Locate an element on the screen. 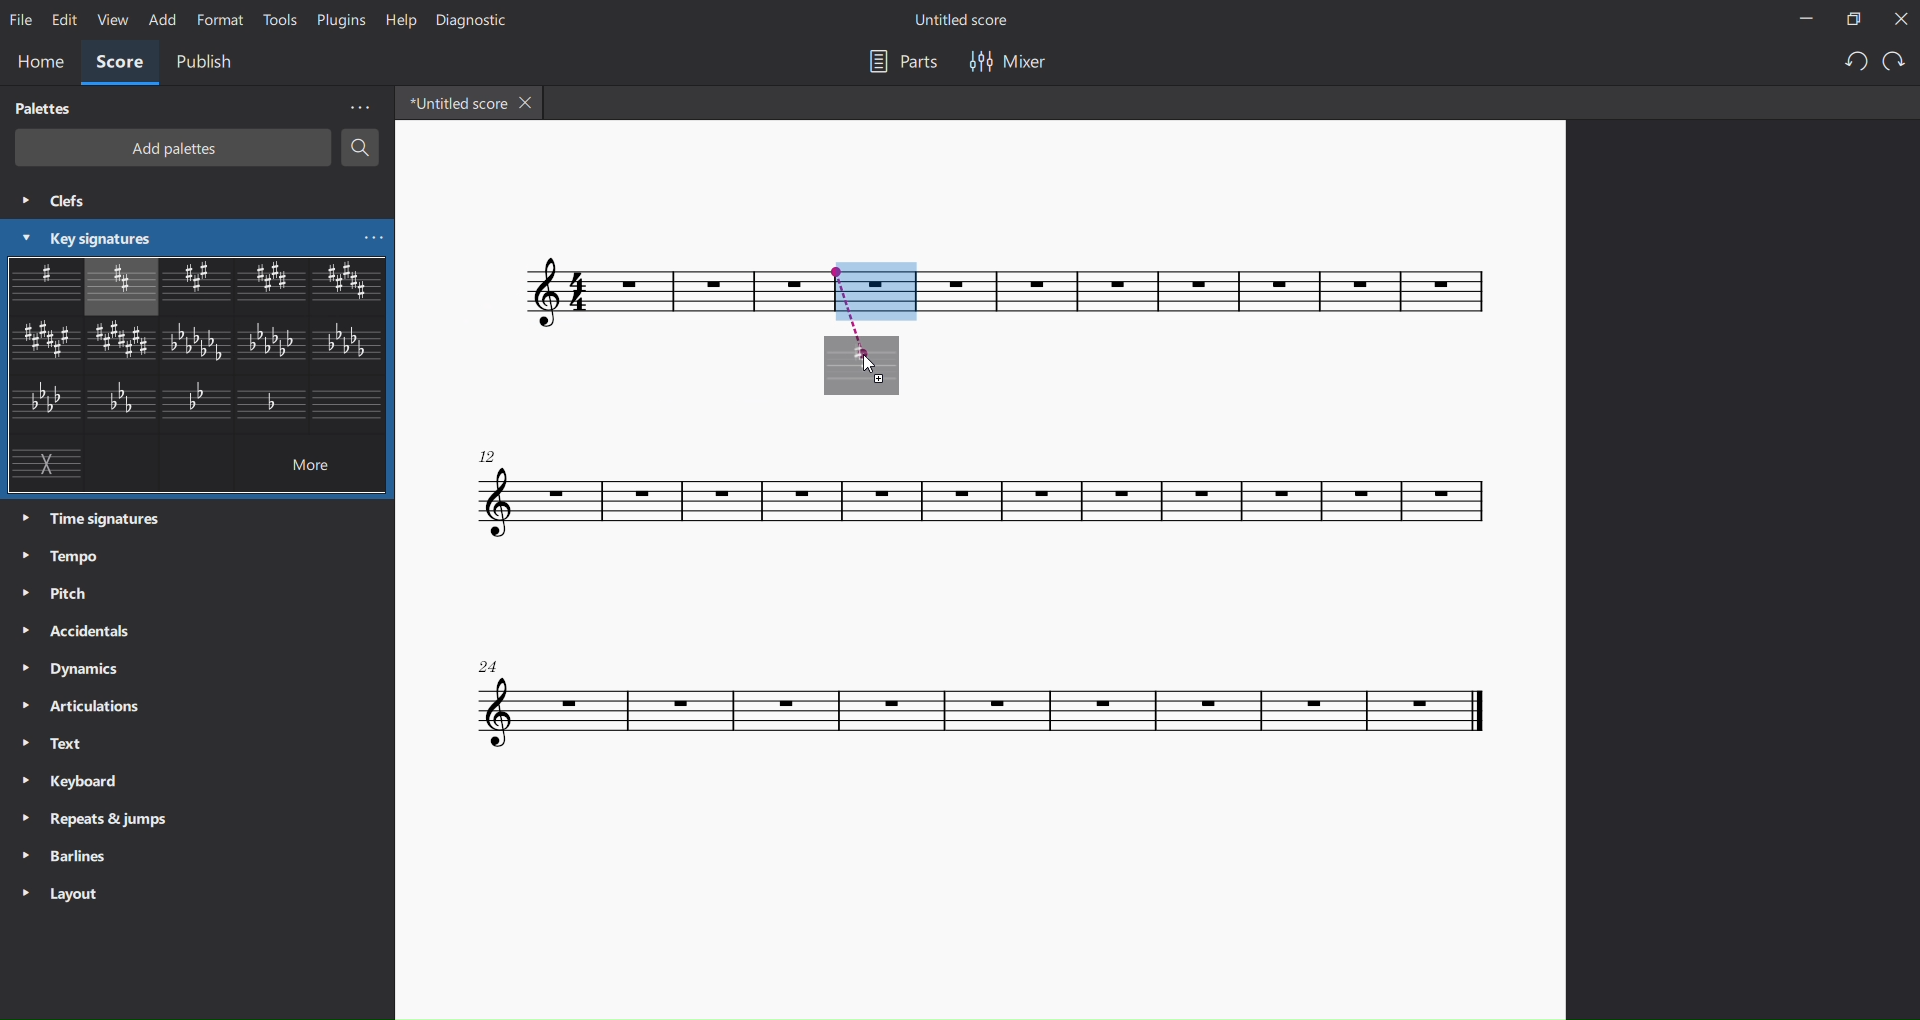 This screenshot has height=1020, width=1920. text is located at coordinates (60, 744).